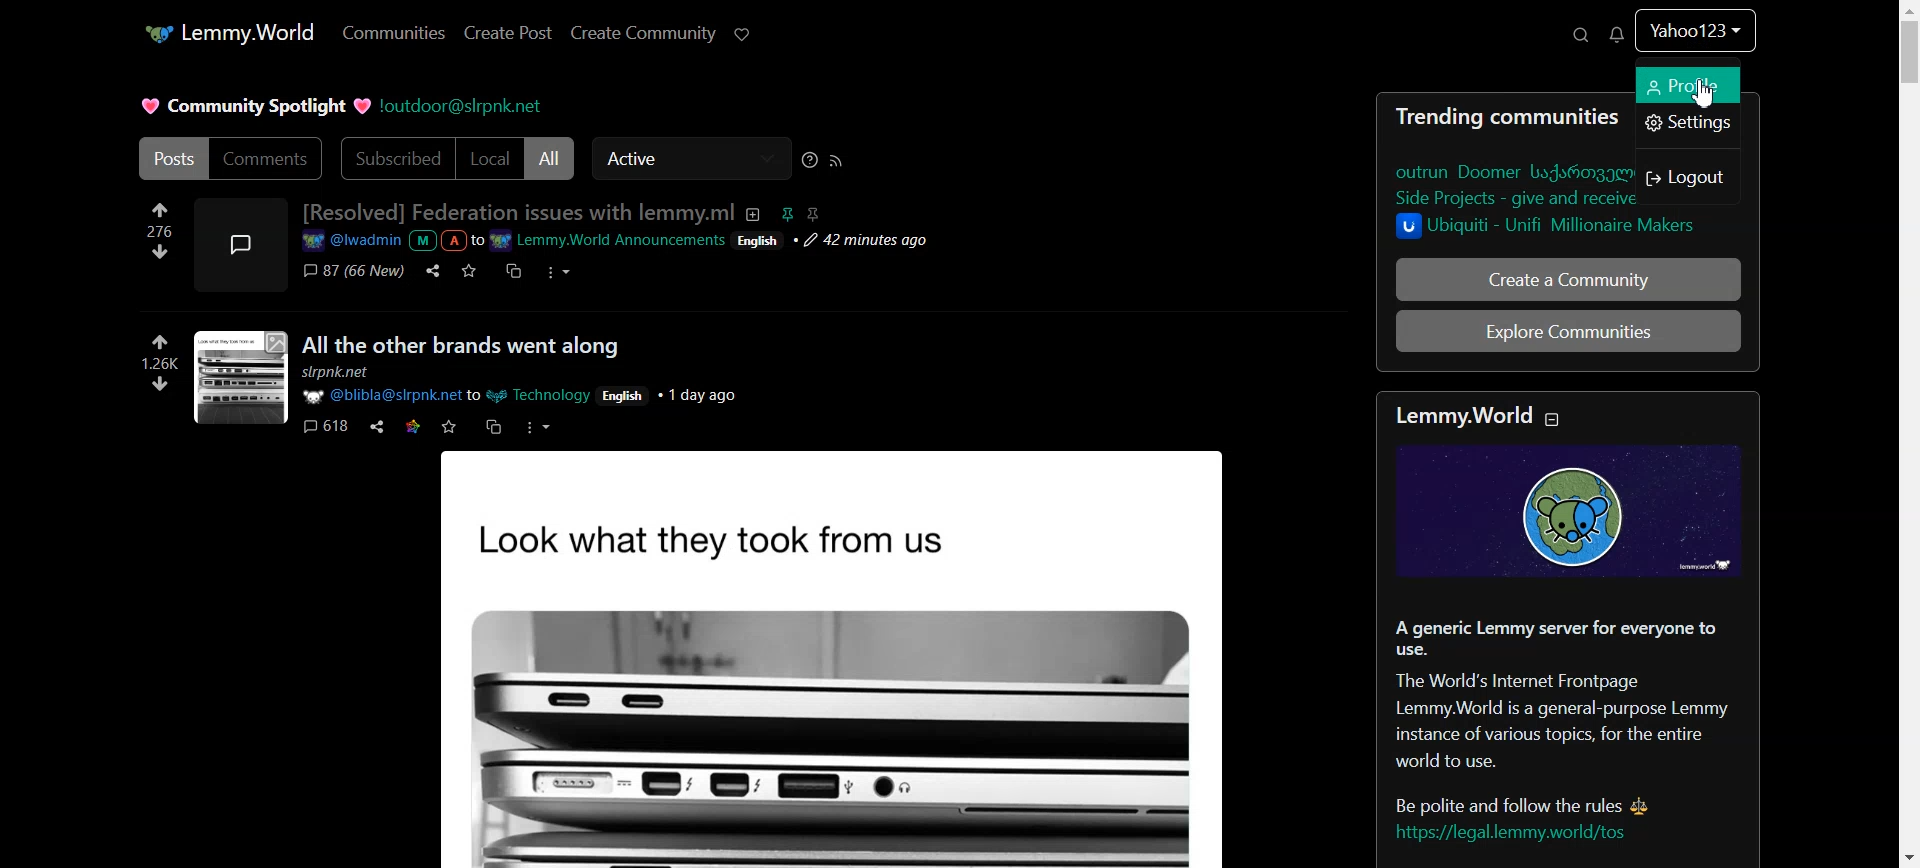  I want to click on Subscribed, so click(396, 158).